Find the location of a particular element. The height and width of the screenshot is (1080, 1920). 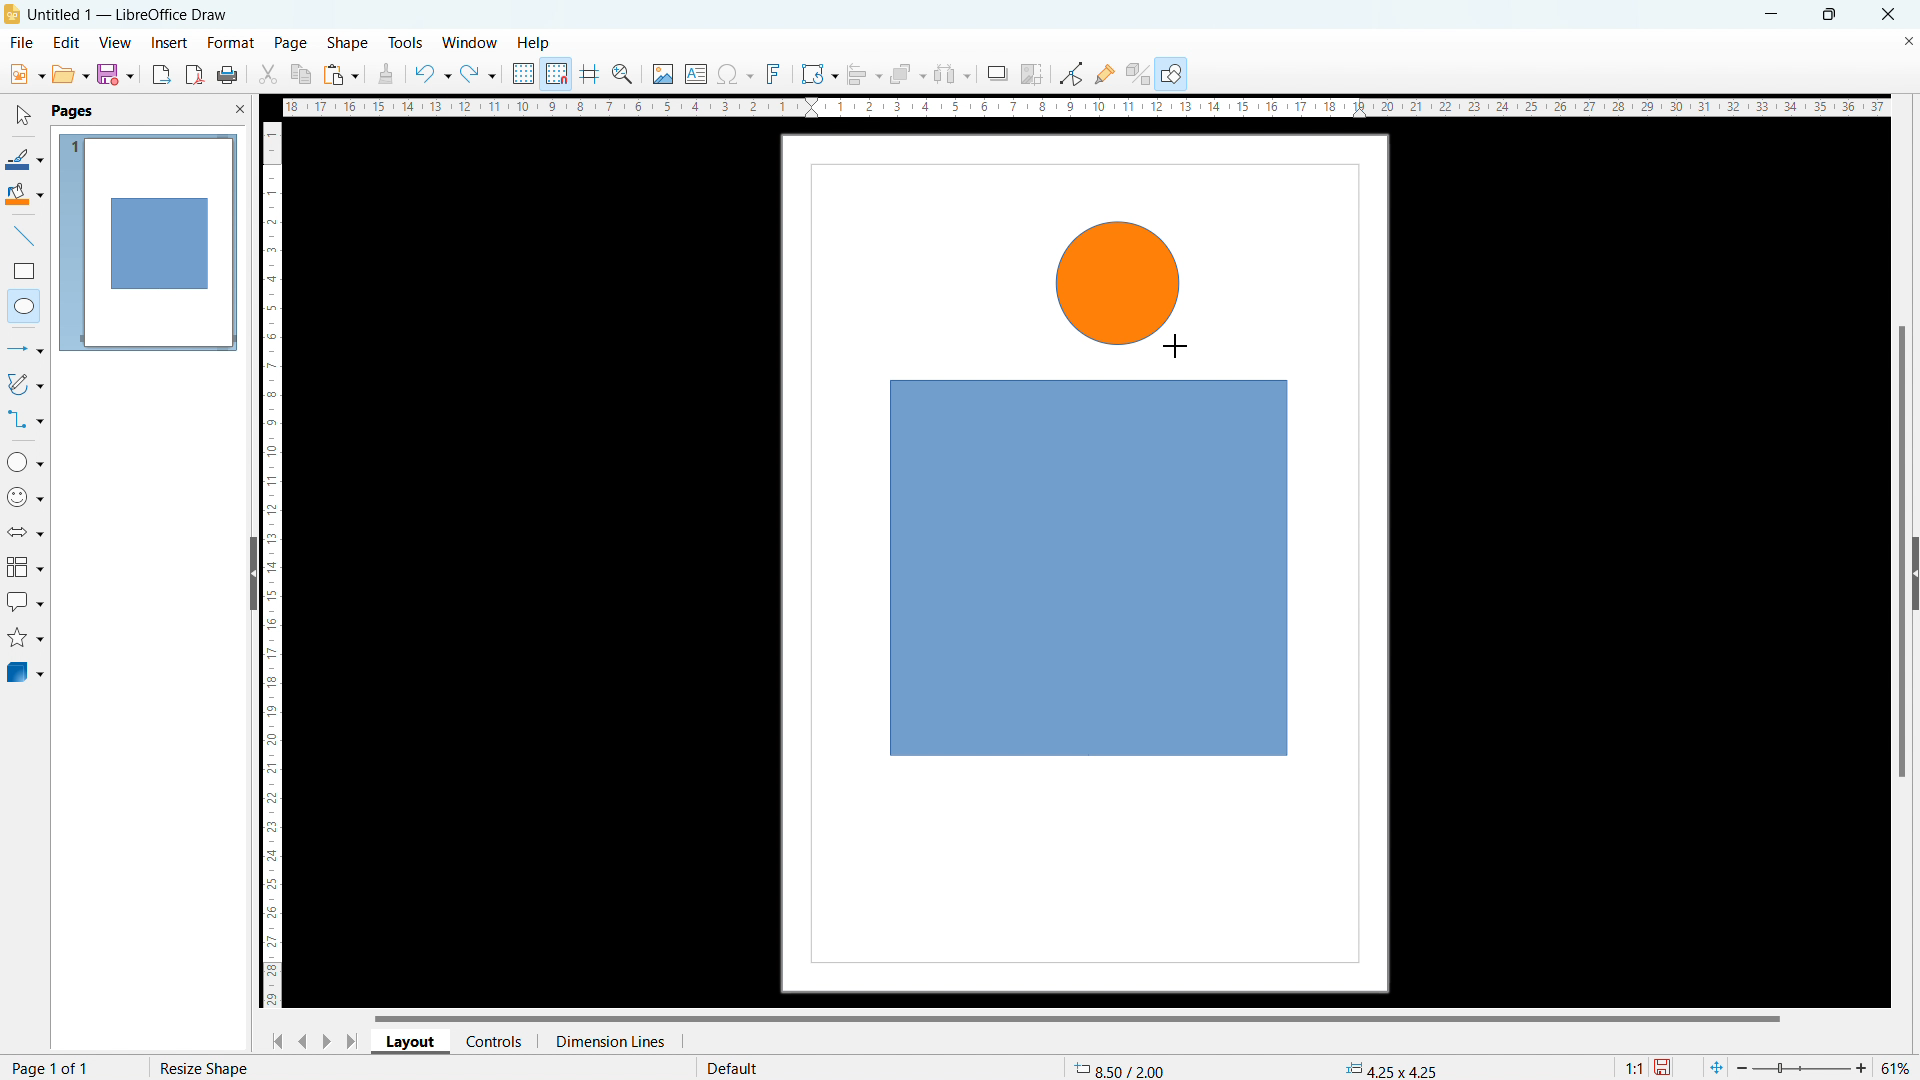

show extrusion is located at coordinates (1138, 75).